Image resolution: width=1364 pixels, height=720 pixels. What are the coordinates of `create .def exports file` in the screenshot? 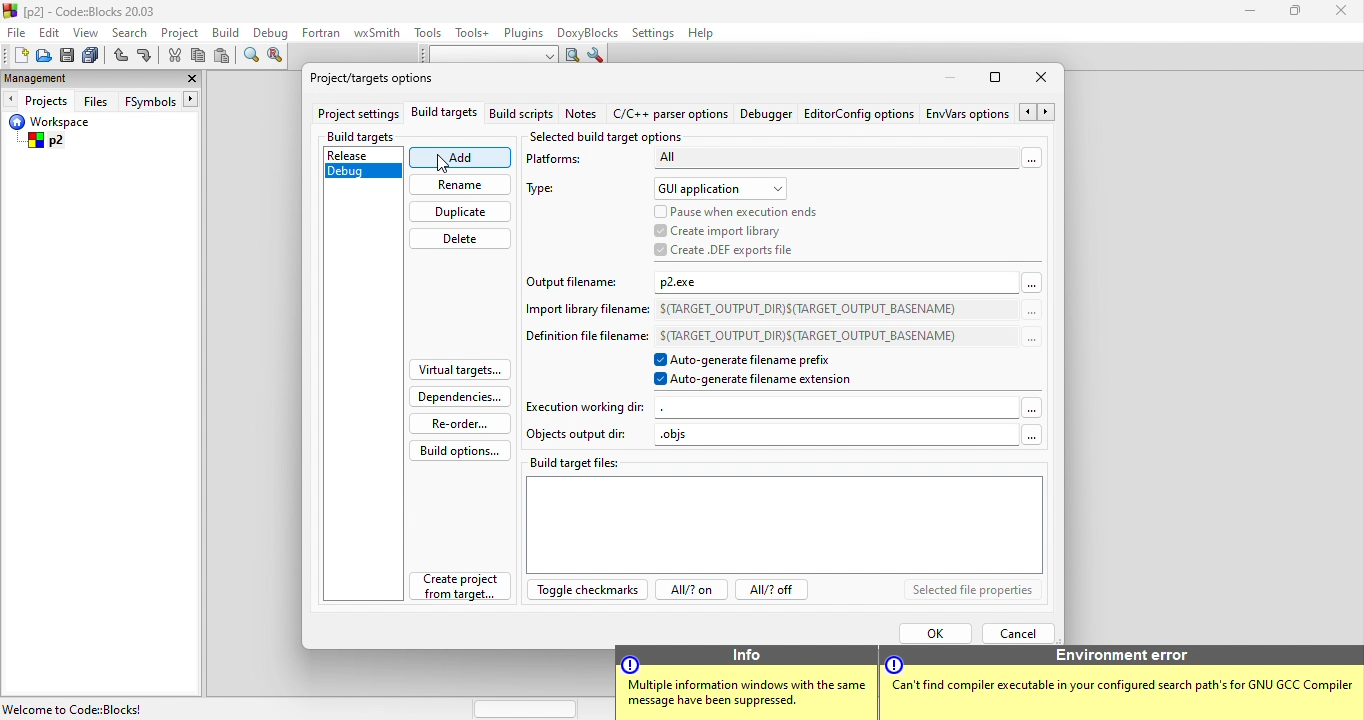 It's located at (735, 251).